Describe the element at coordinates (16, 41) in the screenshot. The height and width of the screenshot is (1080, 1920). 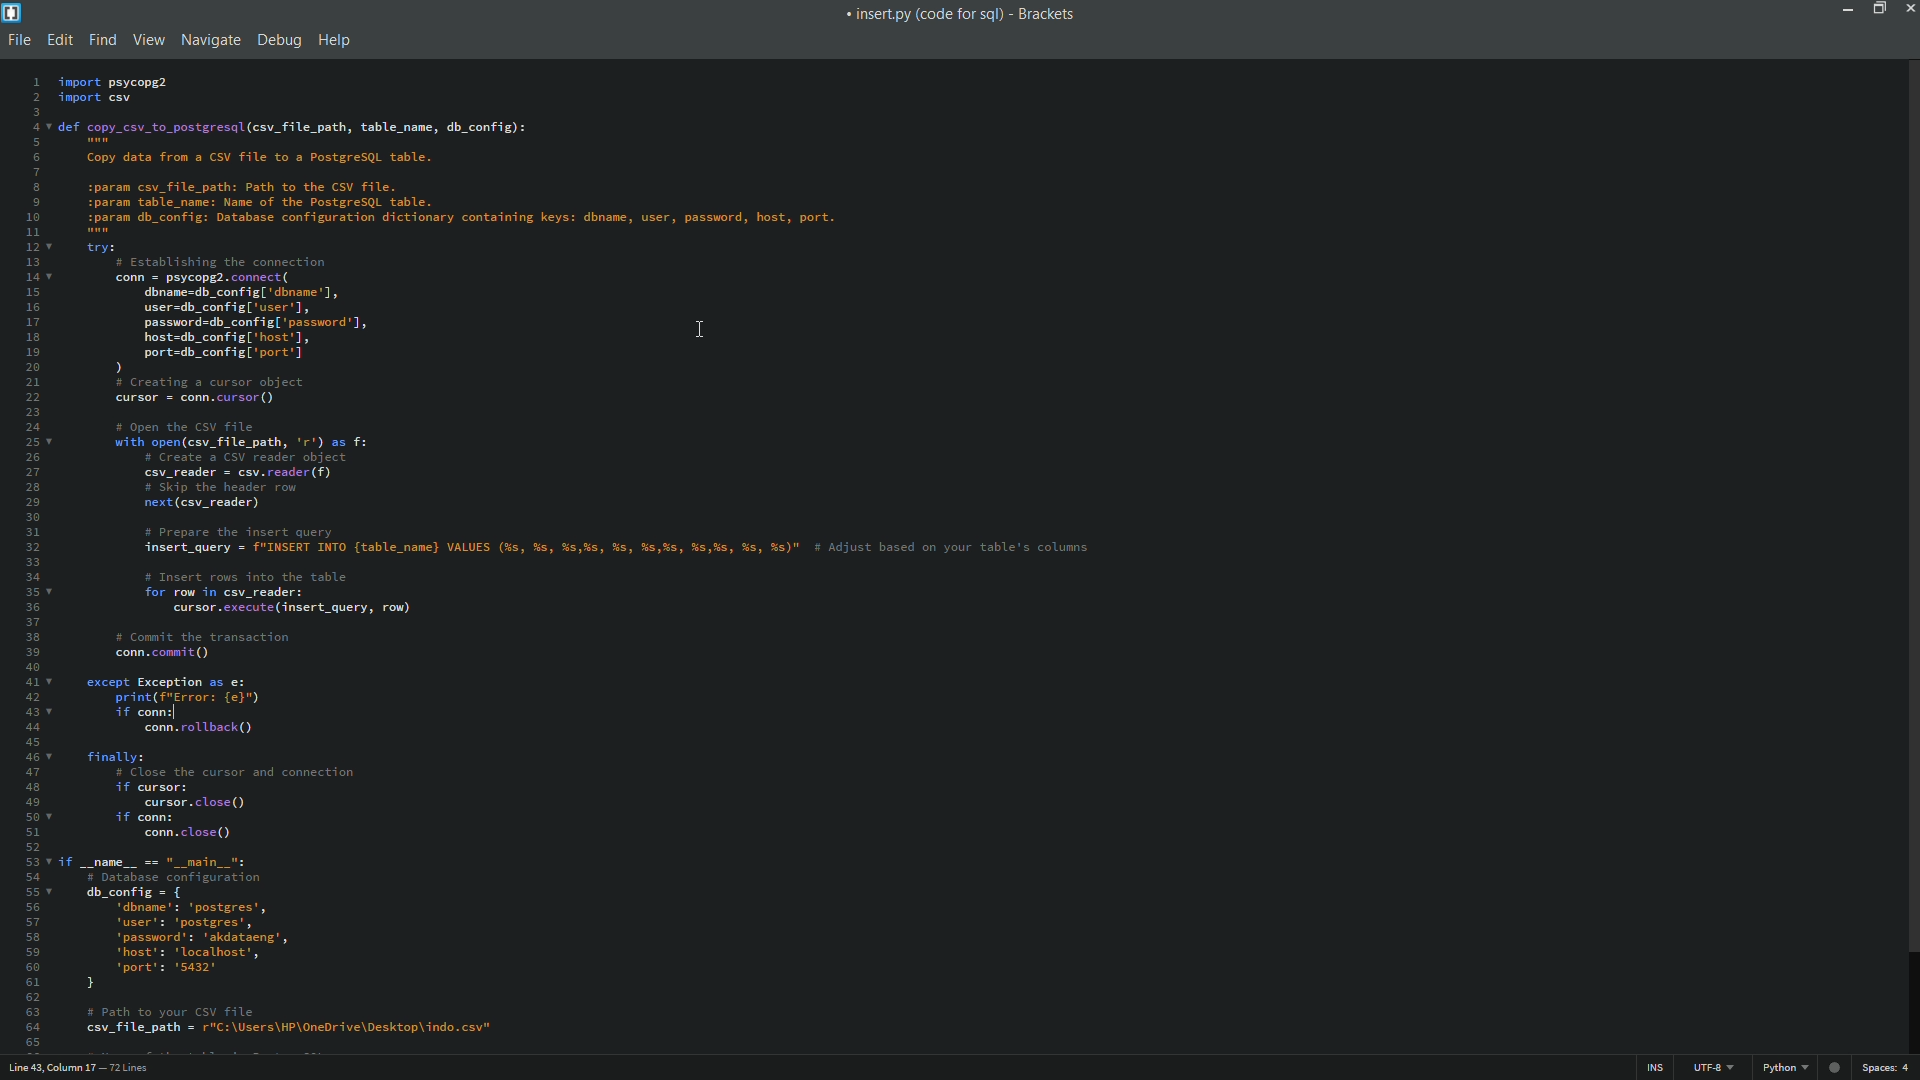
I see `file menu` at that location.